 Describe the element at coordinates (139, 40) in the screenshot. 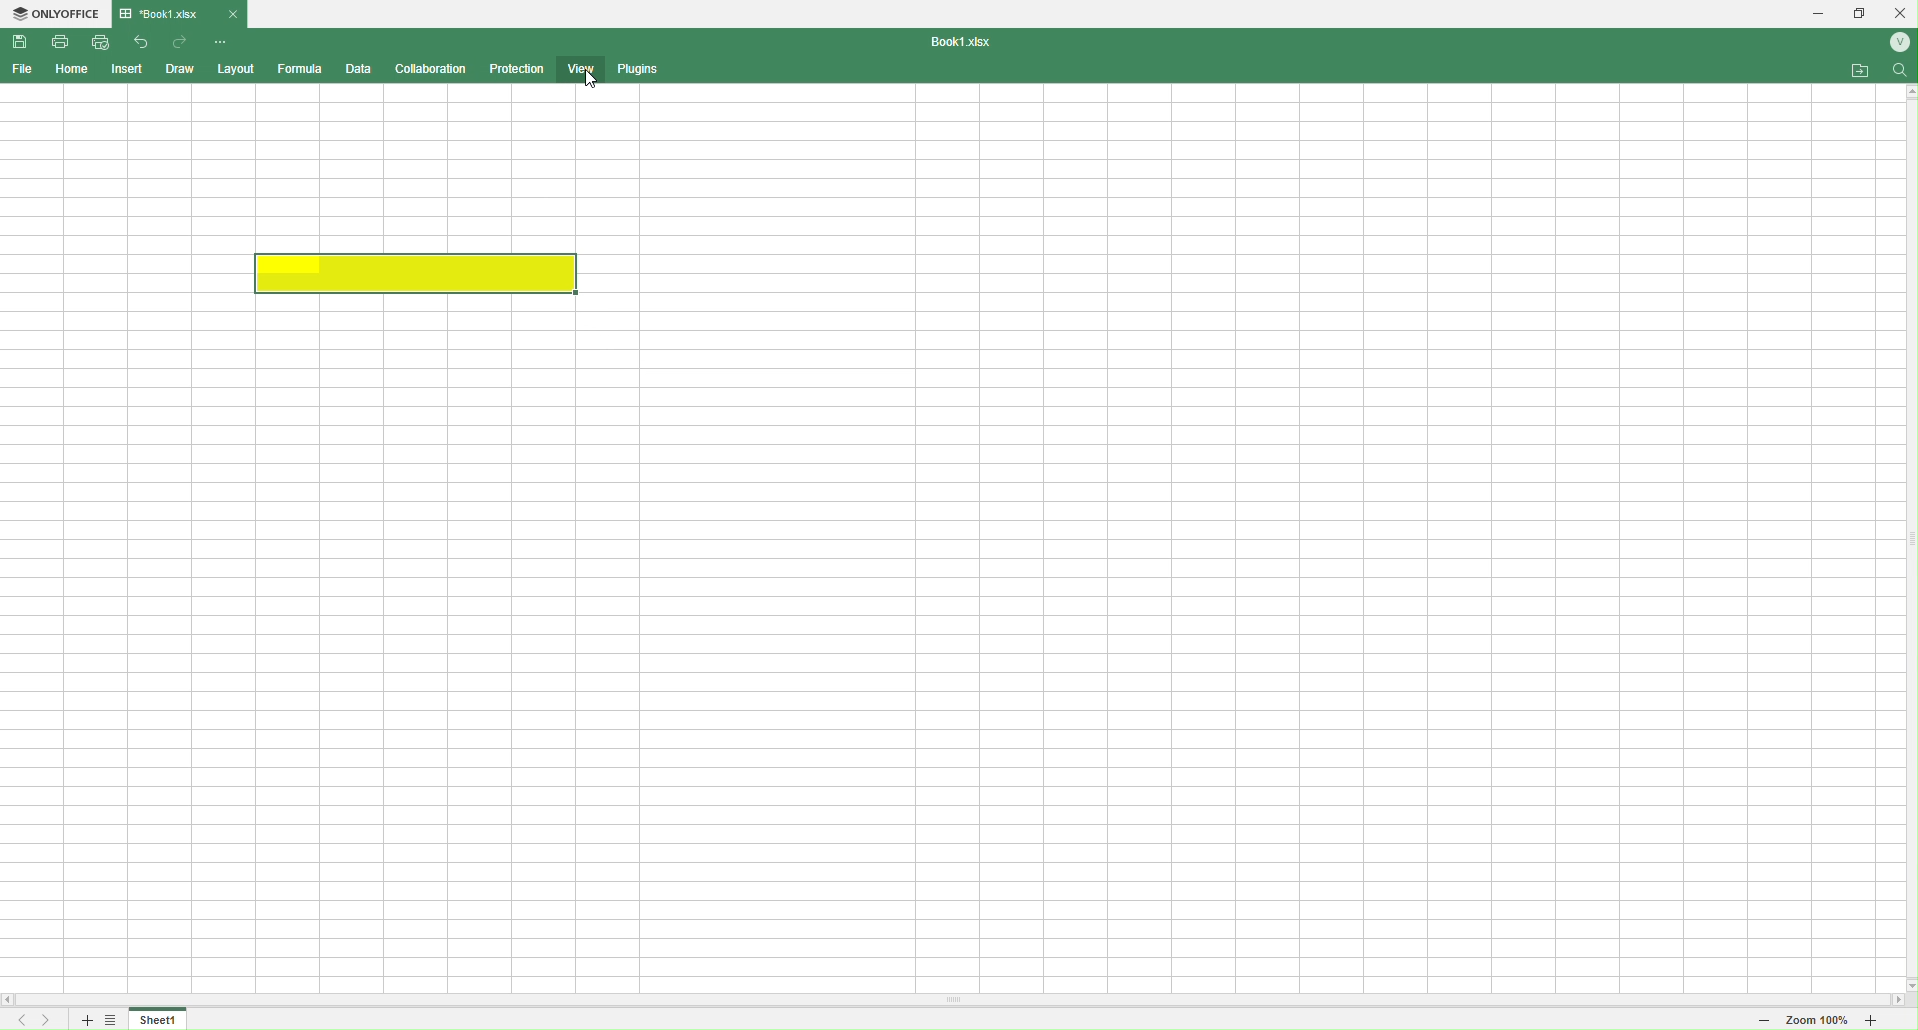

I see `Undo` at that location.